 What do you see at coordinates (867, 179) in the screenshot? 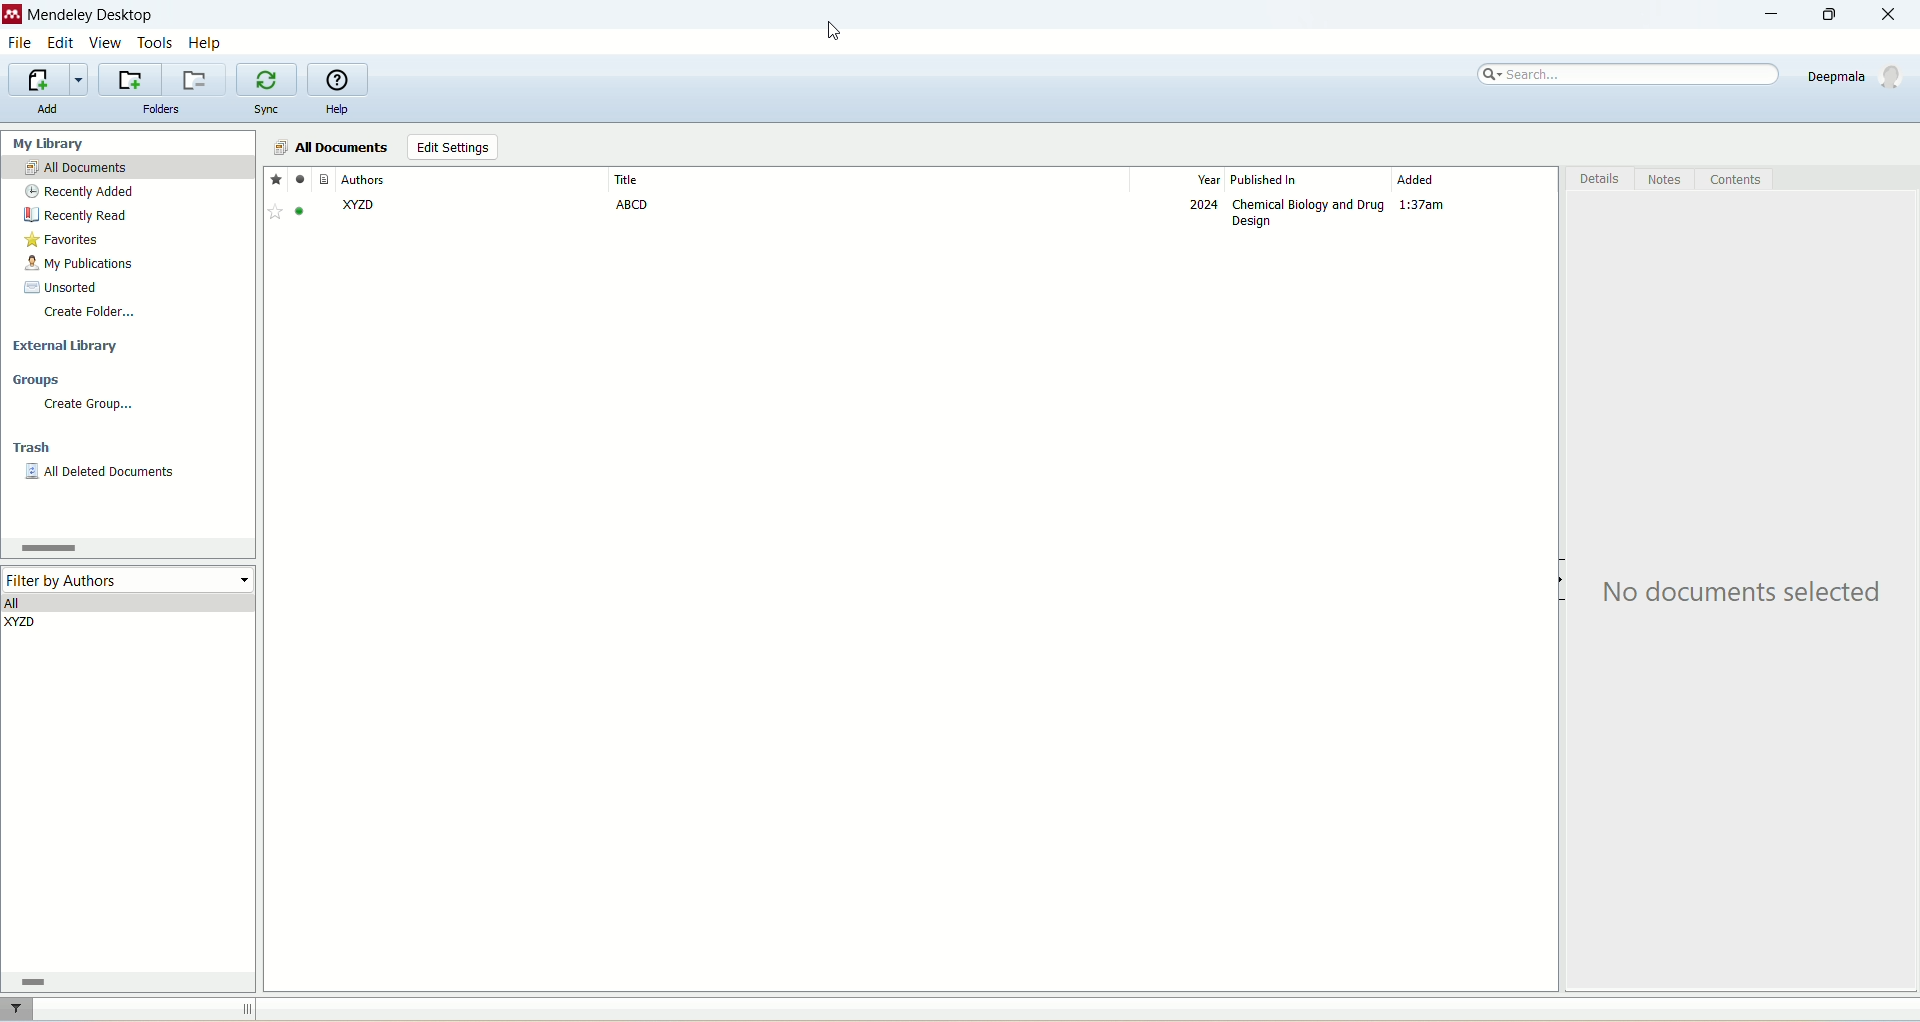
I see `title` at bounding box center [867, 179].